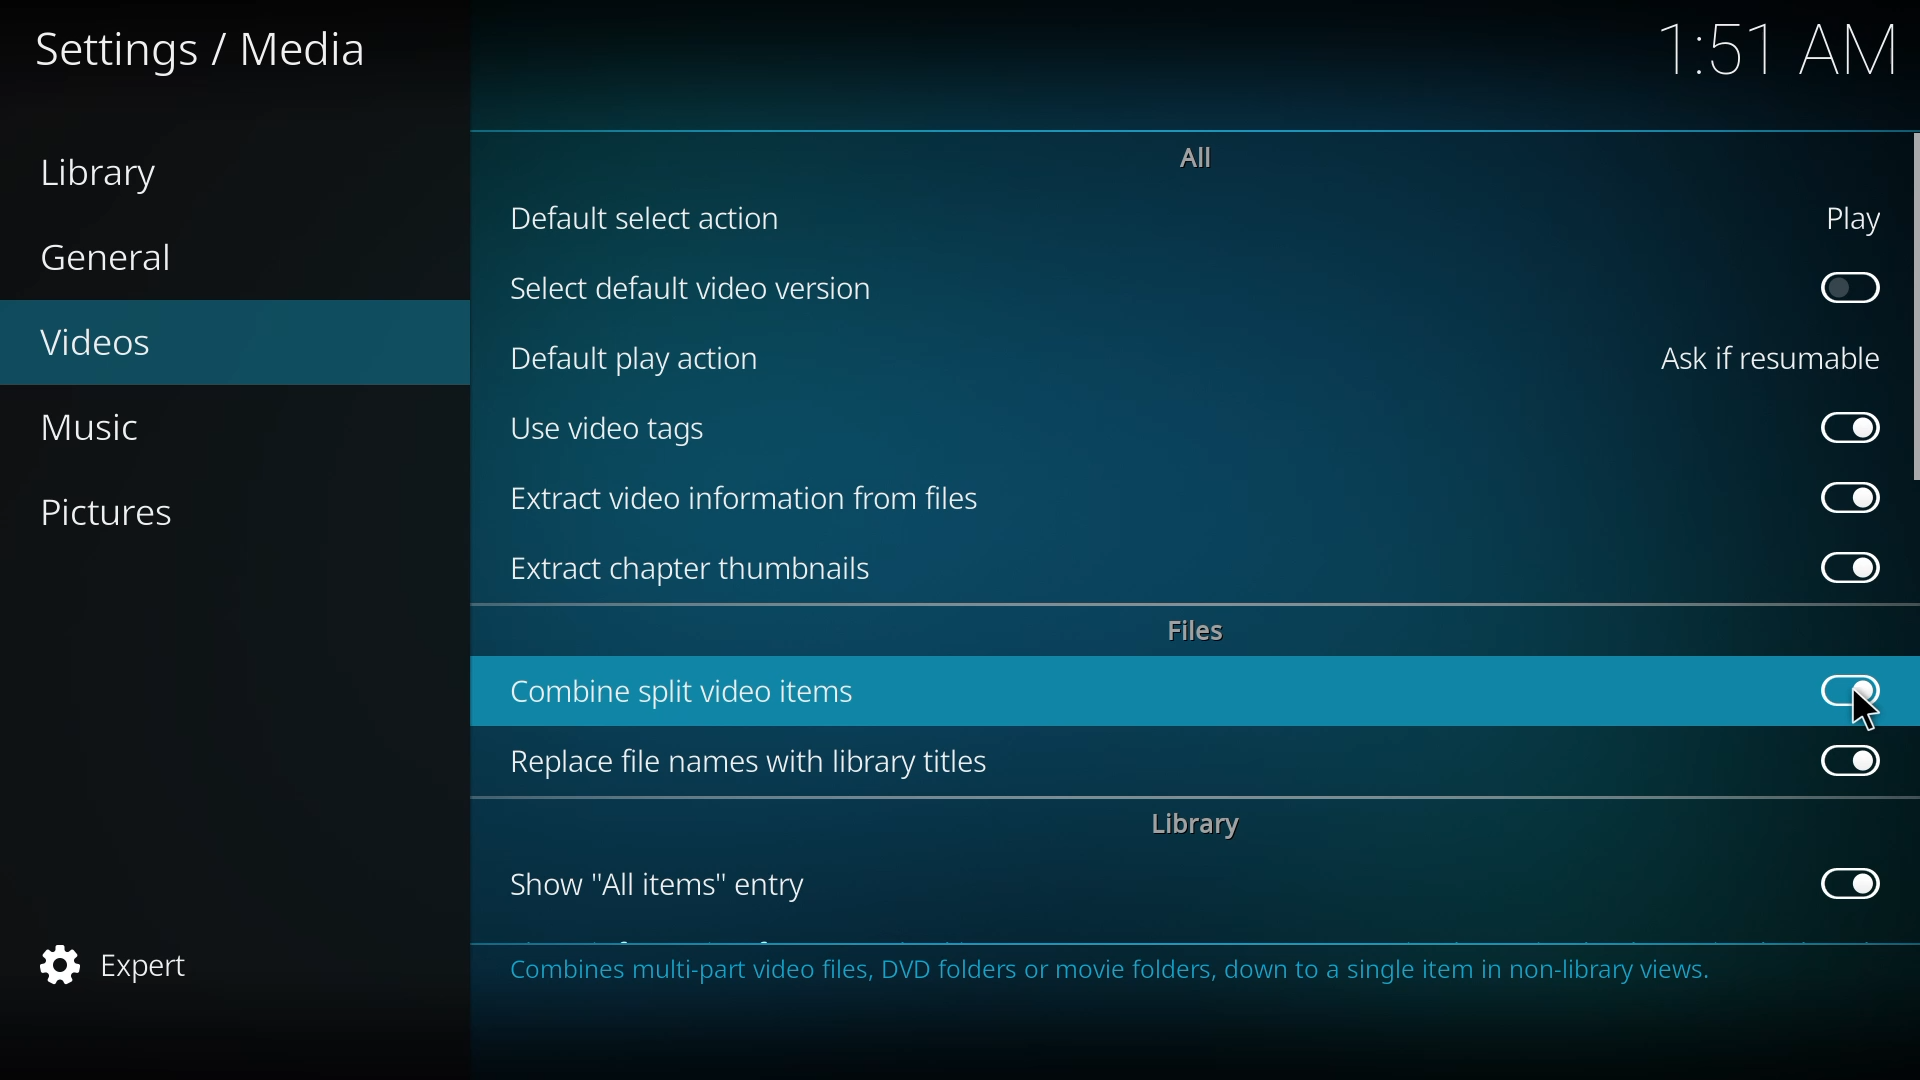 The image size is (1920, 1080). I want to click on default play action, so click(637, 356).